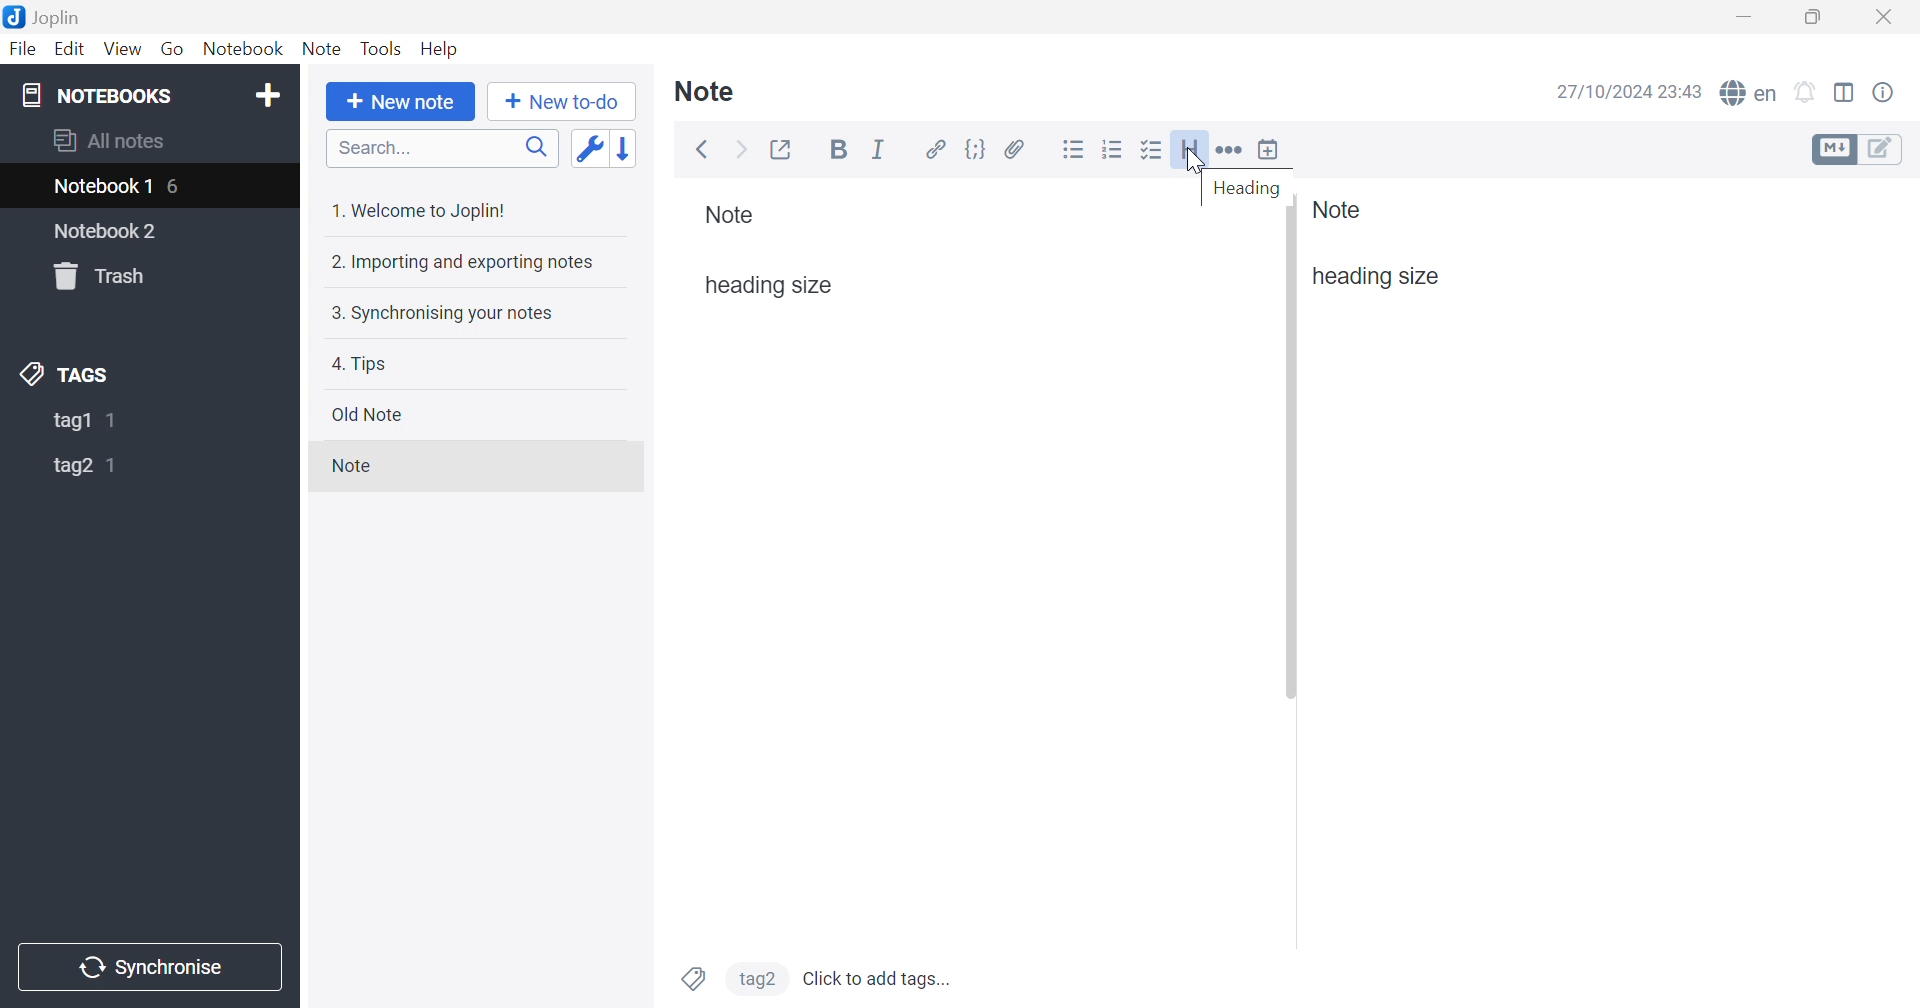  Describe the element at coordinates (1749, 95) in the screenshot. I see `Spell checker` at that location.